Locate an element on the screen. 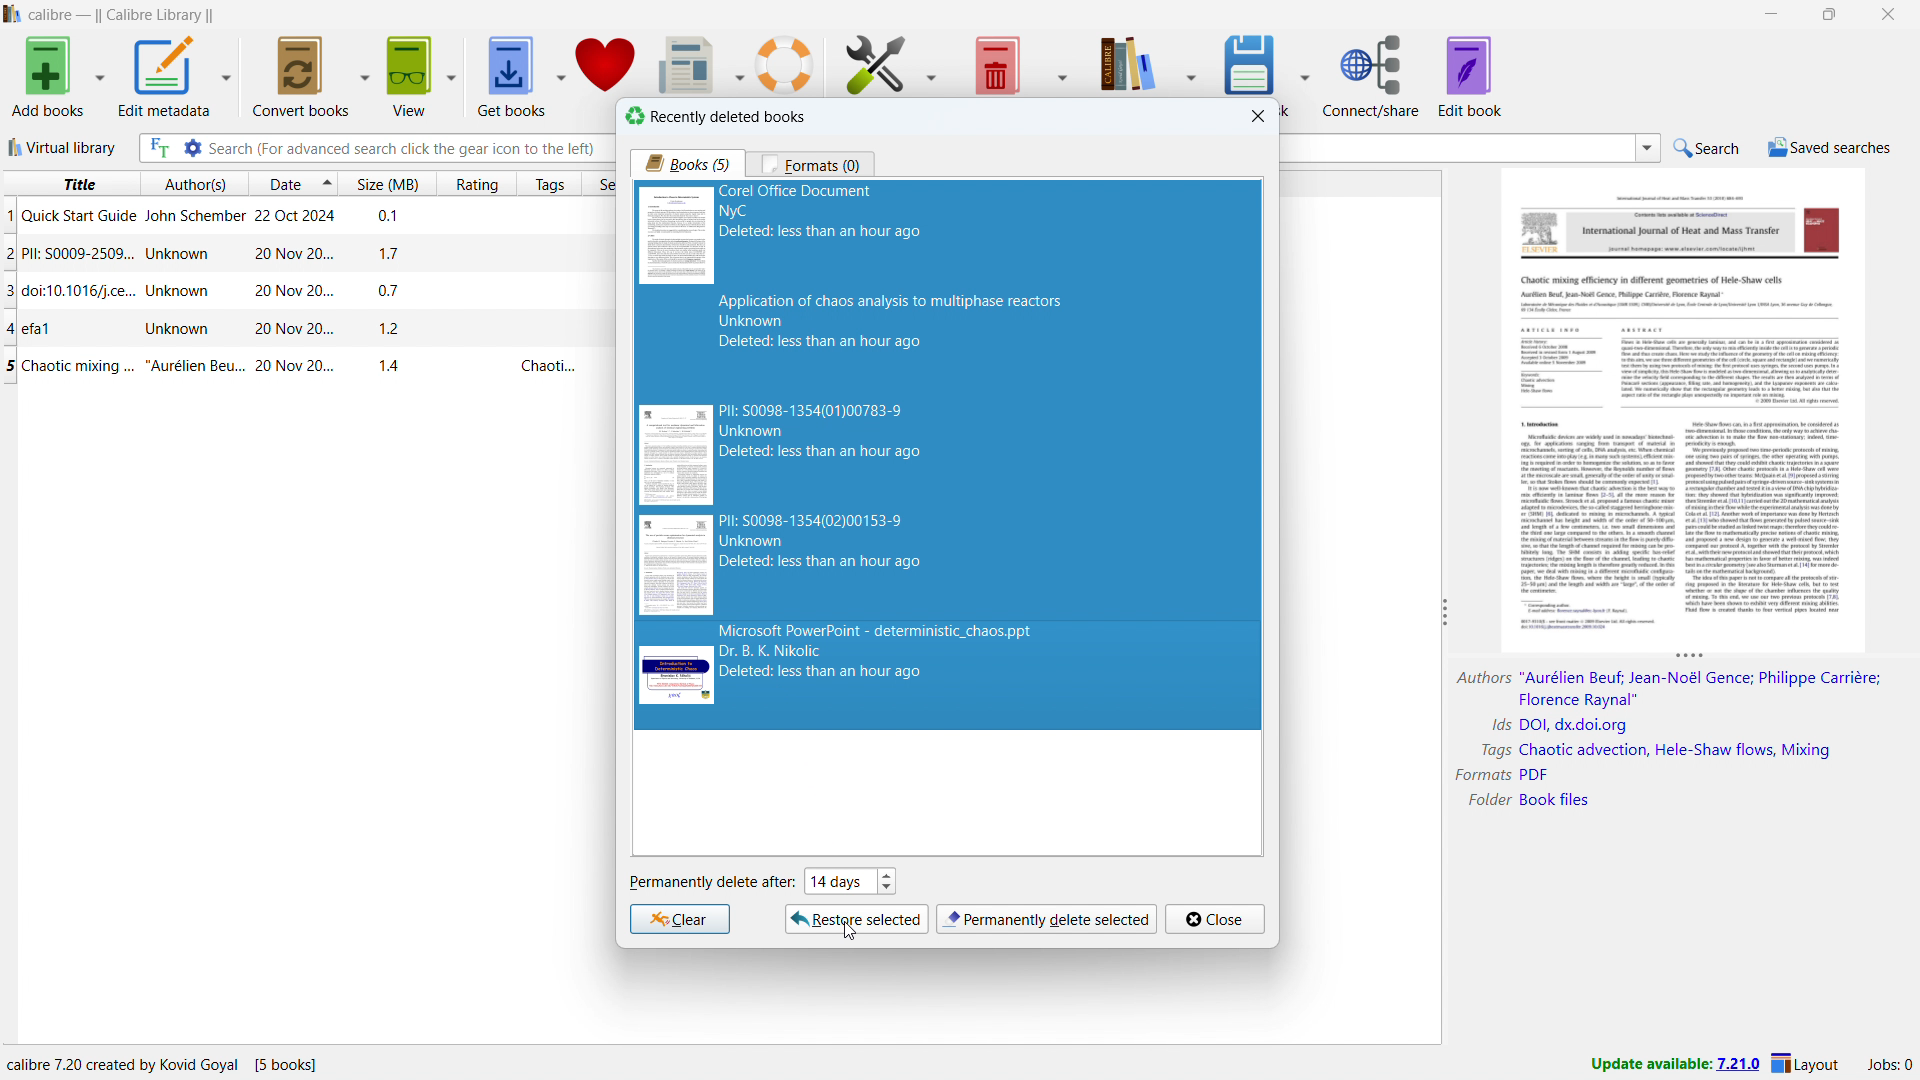 This screenshot has width=1920, height=1080. help is located at coordinates (784, 64).